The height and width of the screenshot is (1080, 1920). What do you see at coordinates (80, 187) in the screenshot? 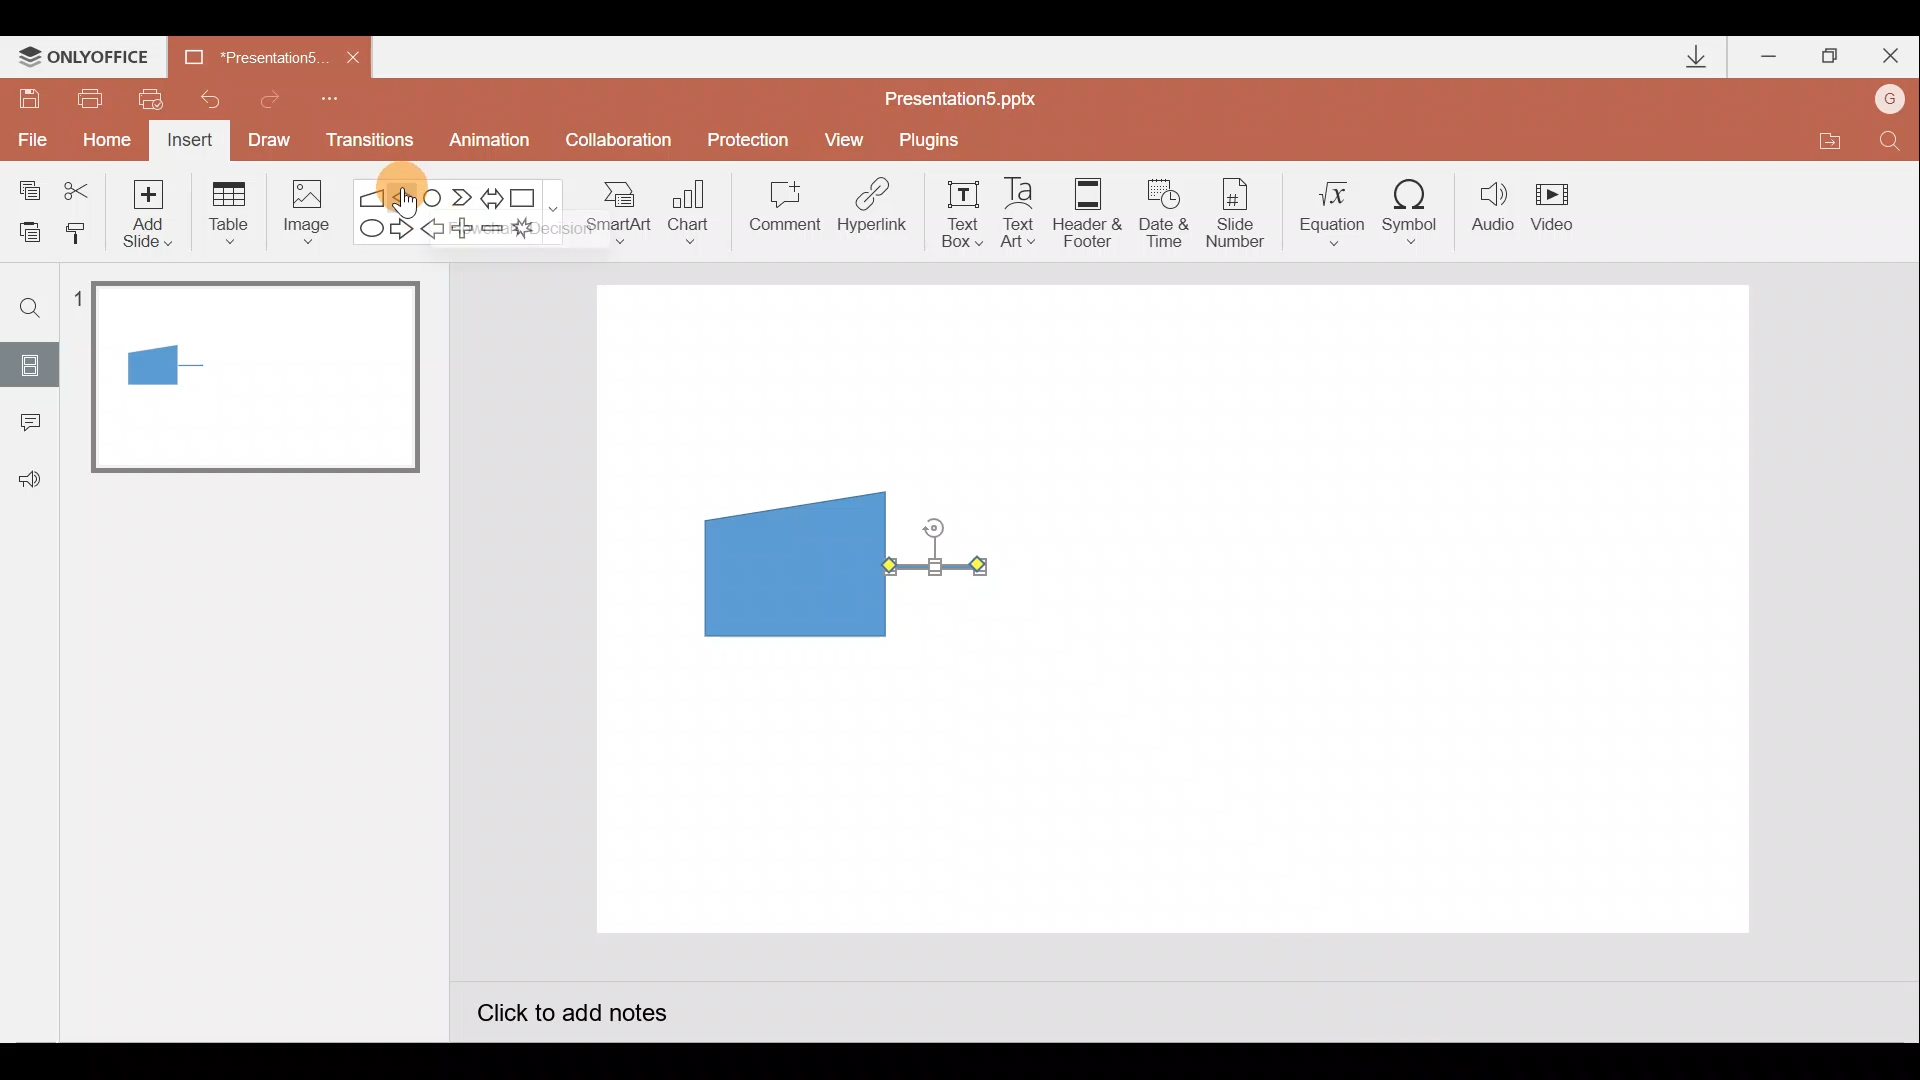
I see `Cut` at bounding box center [80, 187].